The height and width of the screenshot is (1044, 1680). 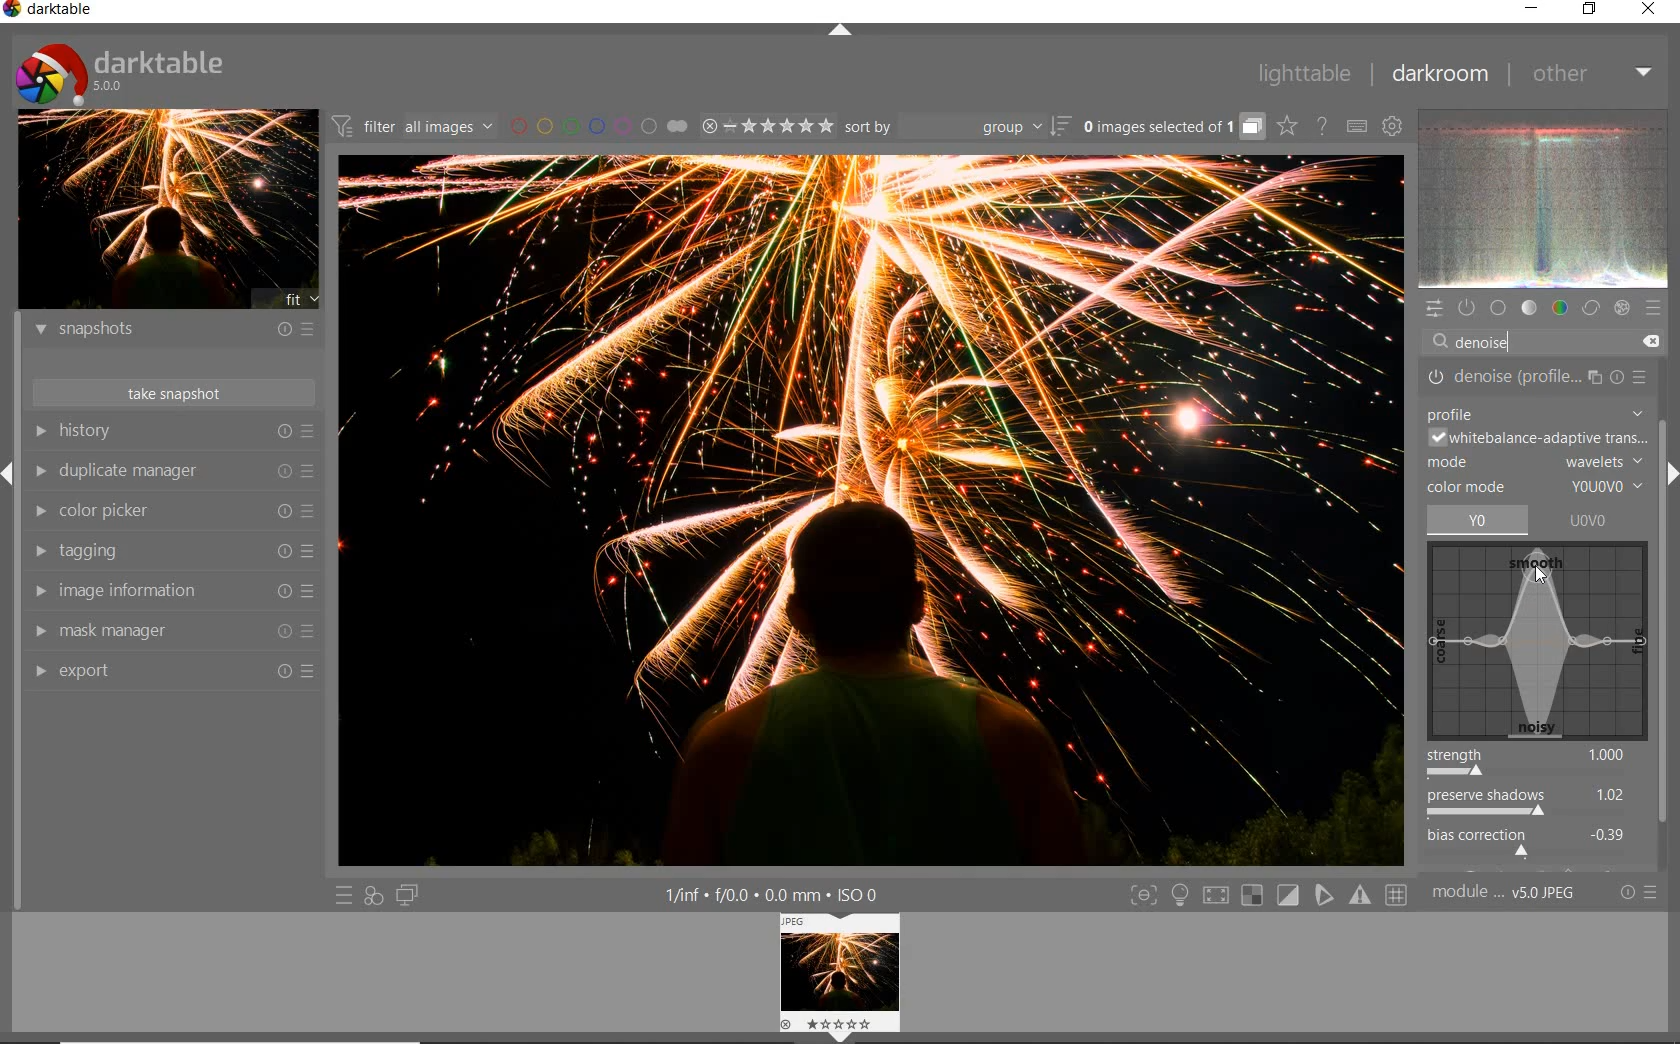 What do you see at coordinates (1664, 603) in the screenshot?
I see `scrollbar` at bounding box center [1664, 603].